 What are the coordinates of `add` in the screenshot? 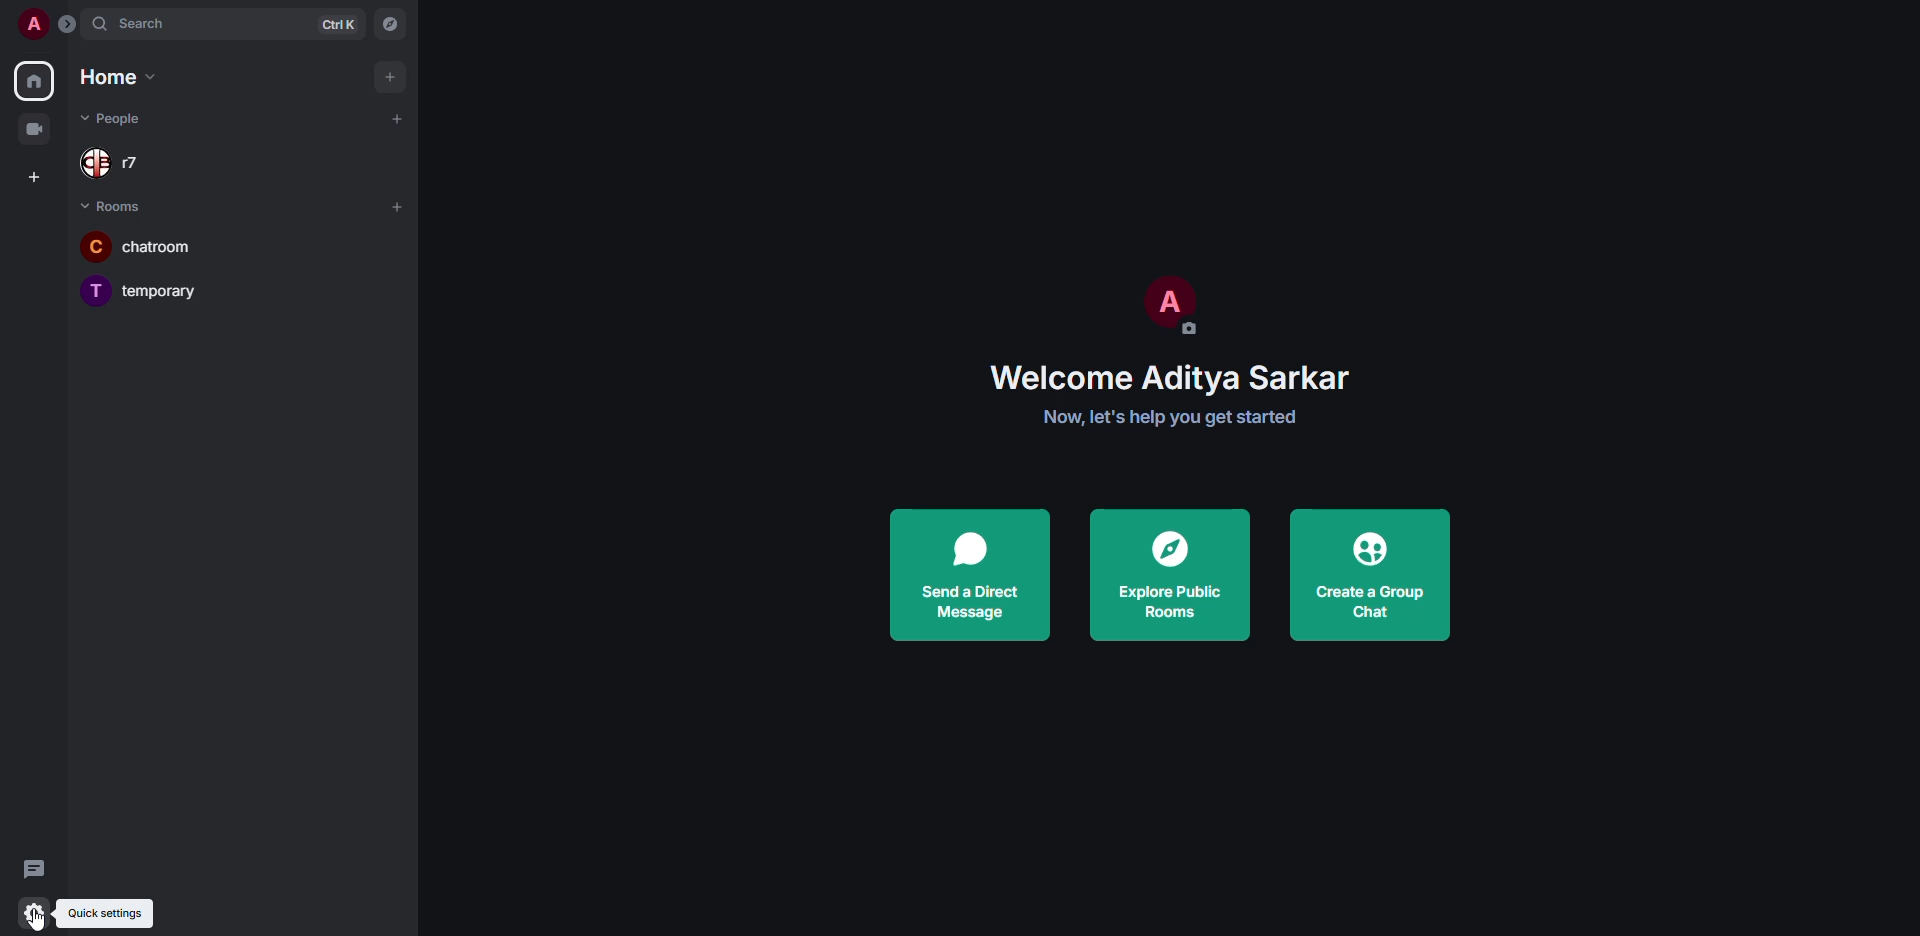 It's located at (391, 76).